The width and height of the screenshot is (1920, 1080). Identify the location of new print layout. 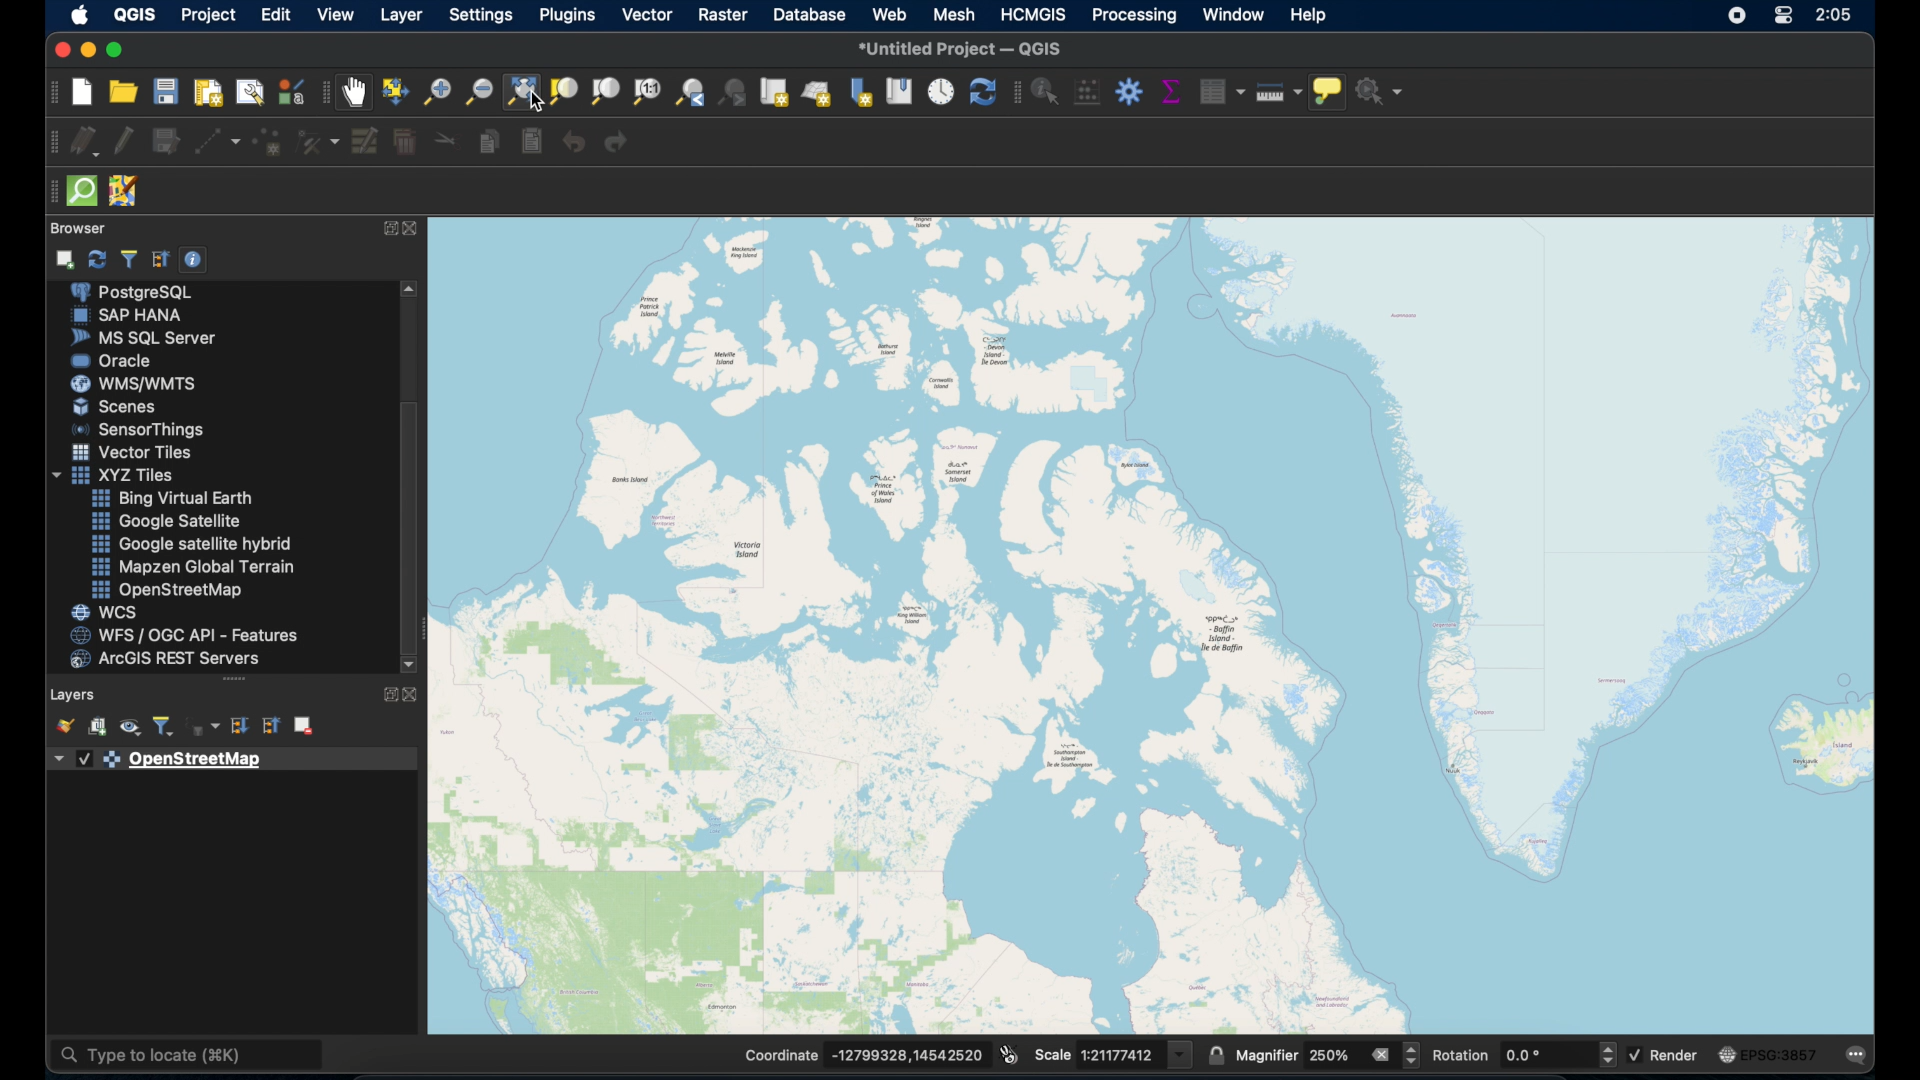
(206, 90).